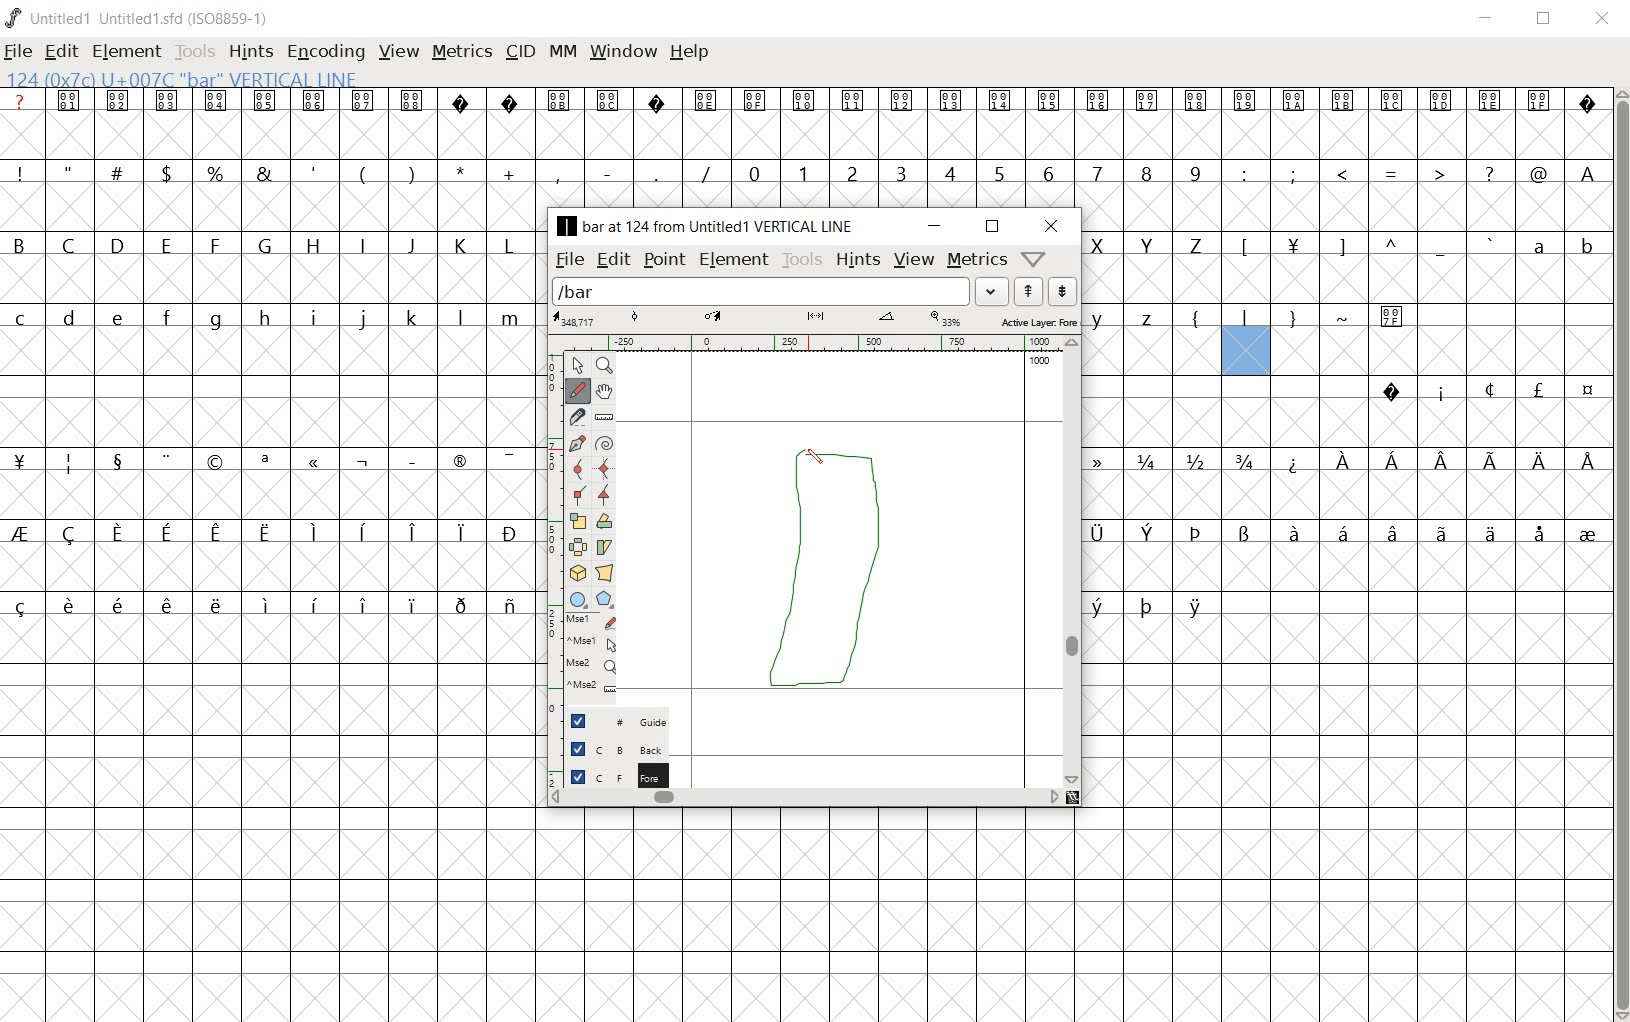  What do you see at coordinates (1060, 292) in the screenshot?
I see `show the next word list` at bounding box center [1060, 292].